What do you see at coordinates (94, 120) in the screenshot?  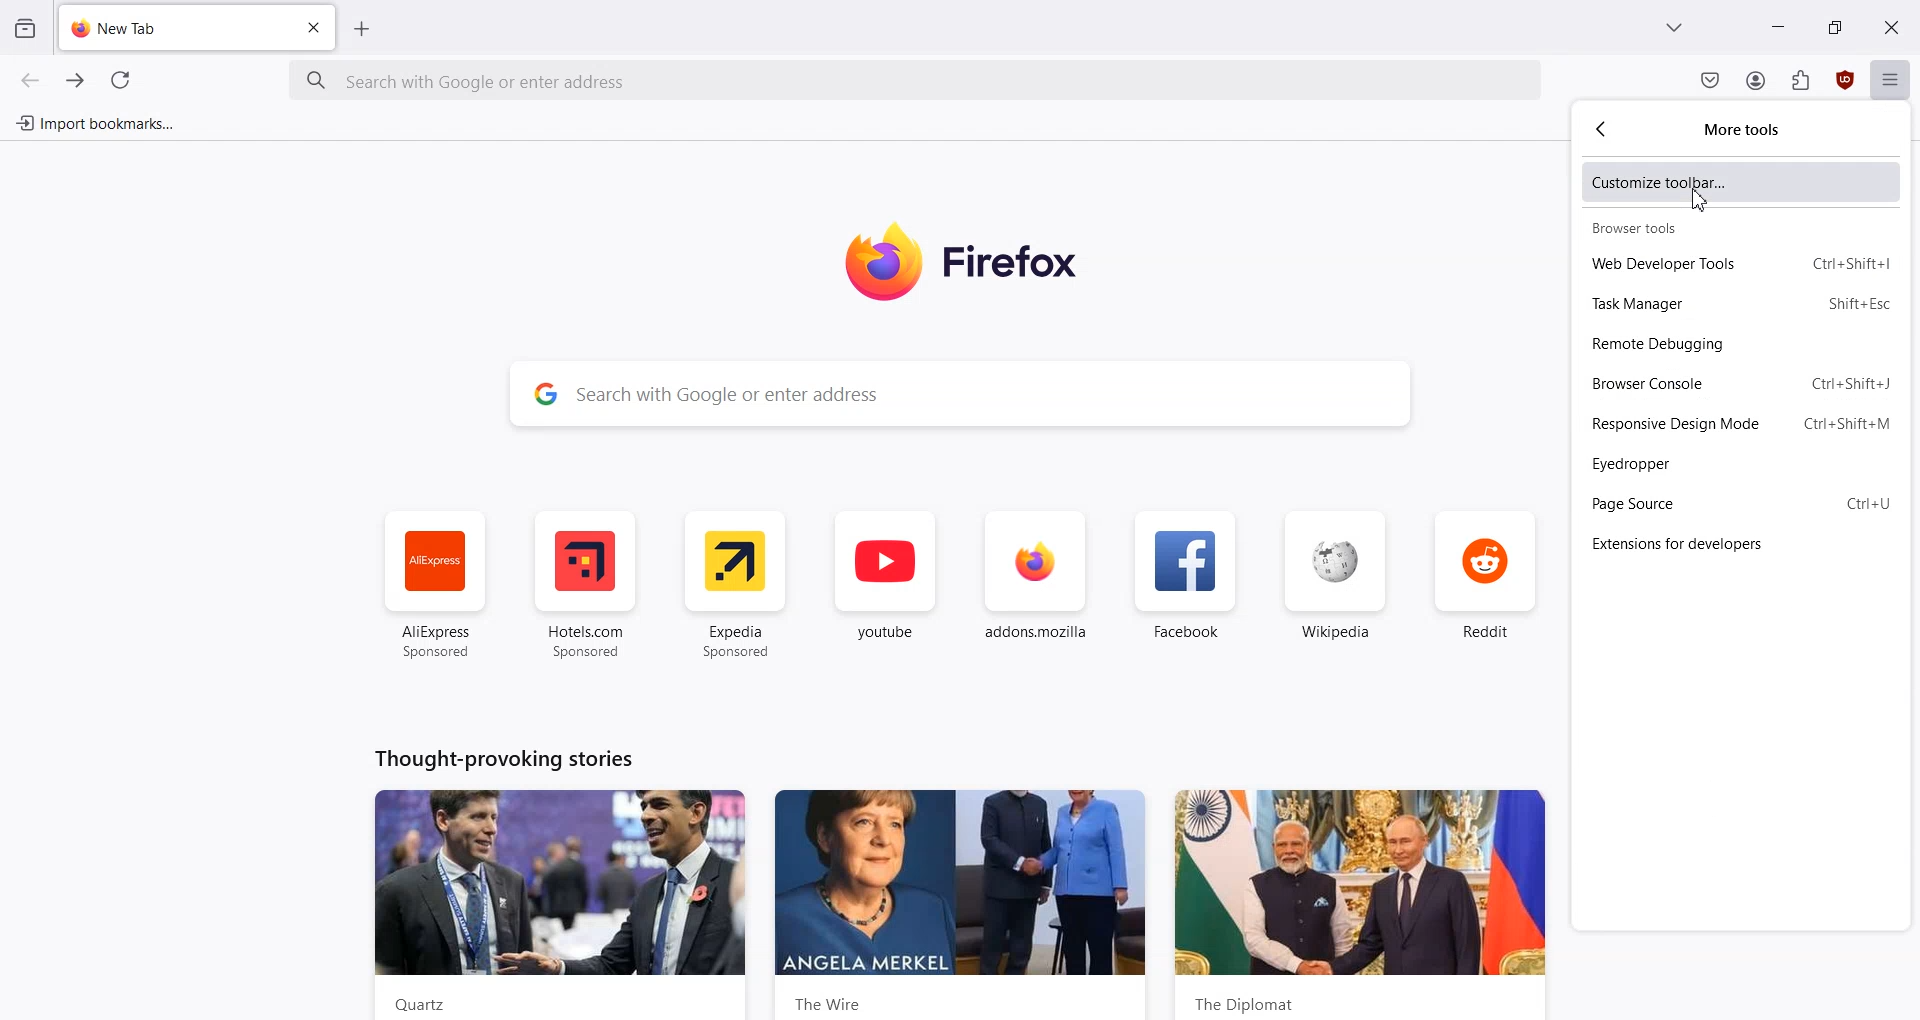 I see `Import bookmark` at bounding box center [94, 120].